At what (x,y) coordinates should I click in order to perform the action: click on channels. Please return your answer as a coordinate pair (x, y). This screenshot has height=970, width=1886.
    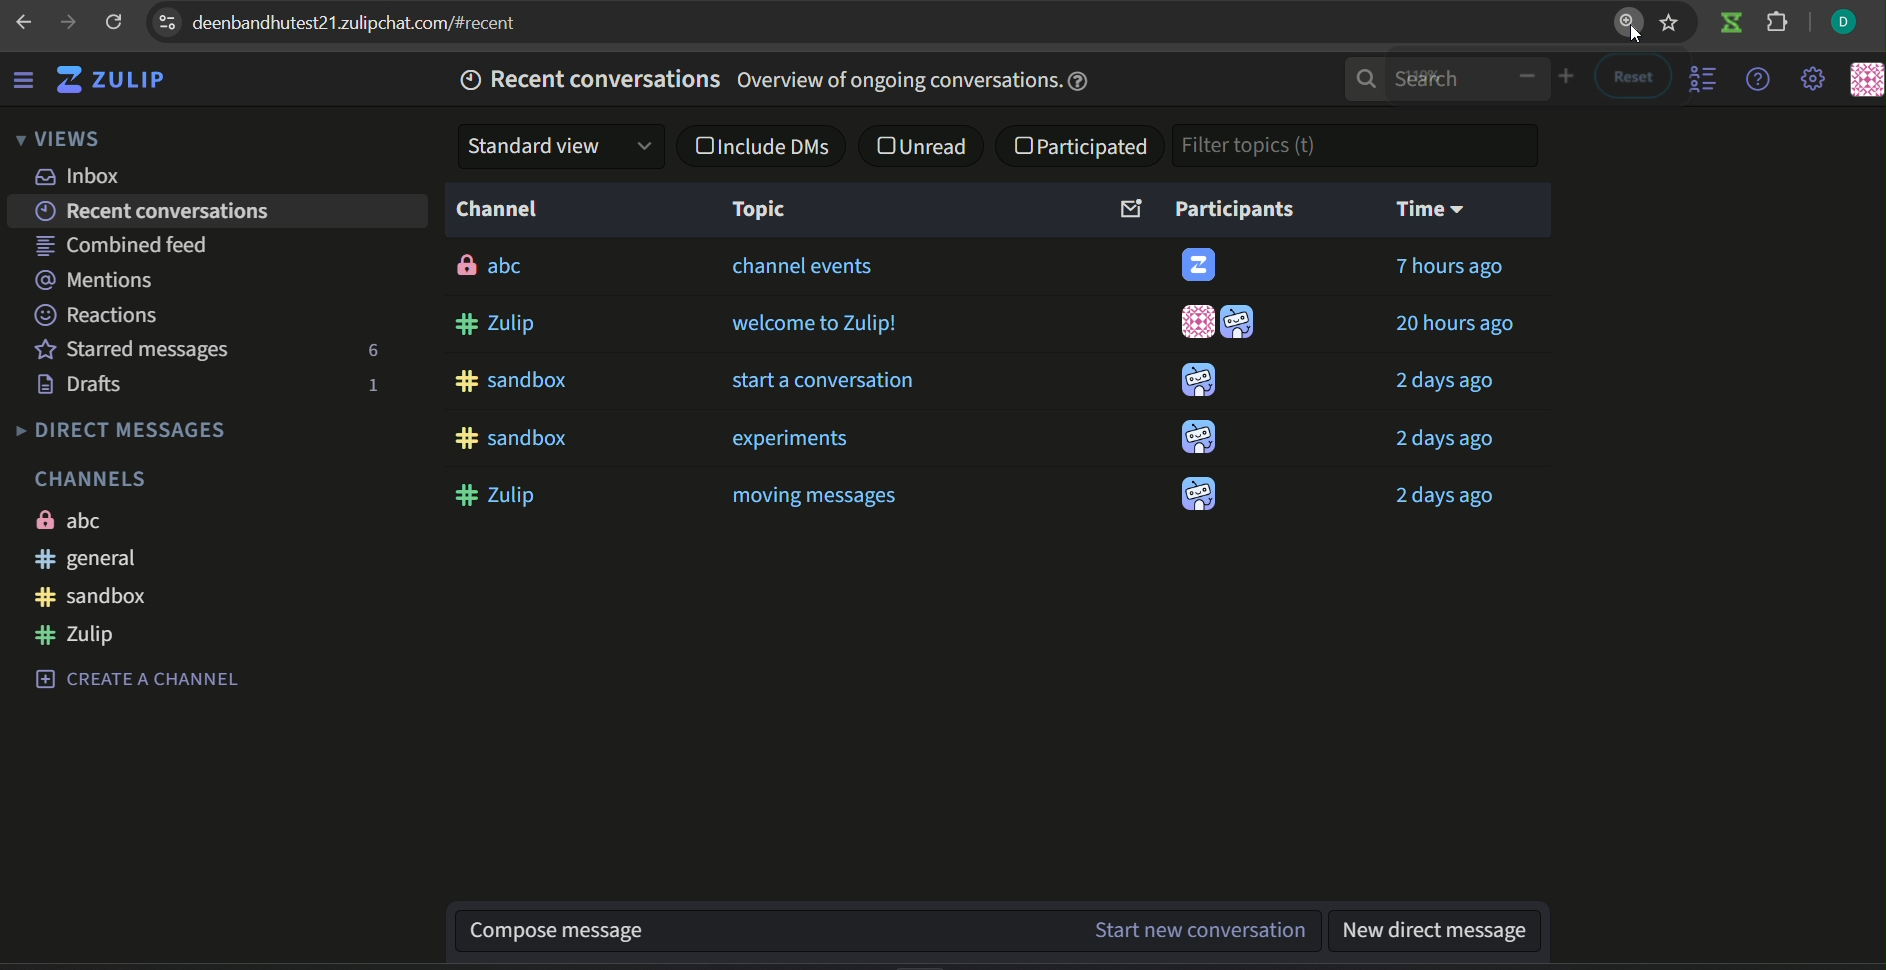
    Looking at the image, I should click on (91, 475).